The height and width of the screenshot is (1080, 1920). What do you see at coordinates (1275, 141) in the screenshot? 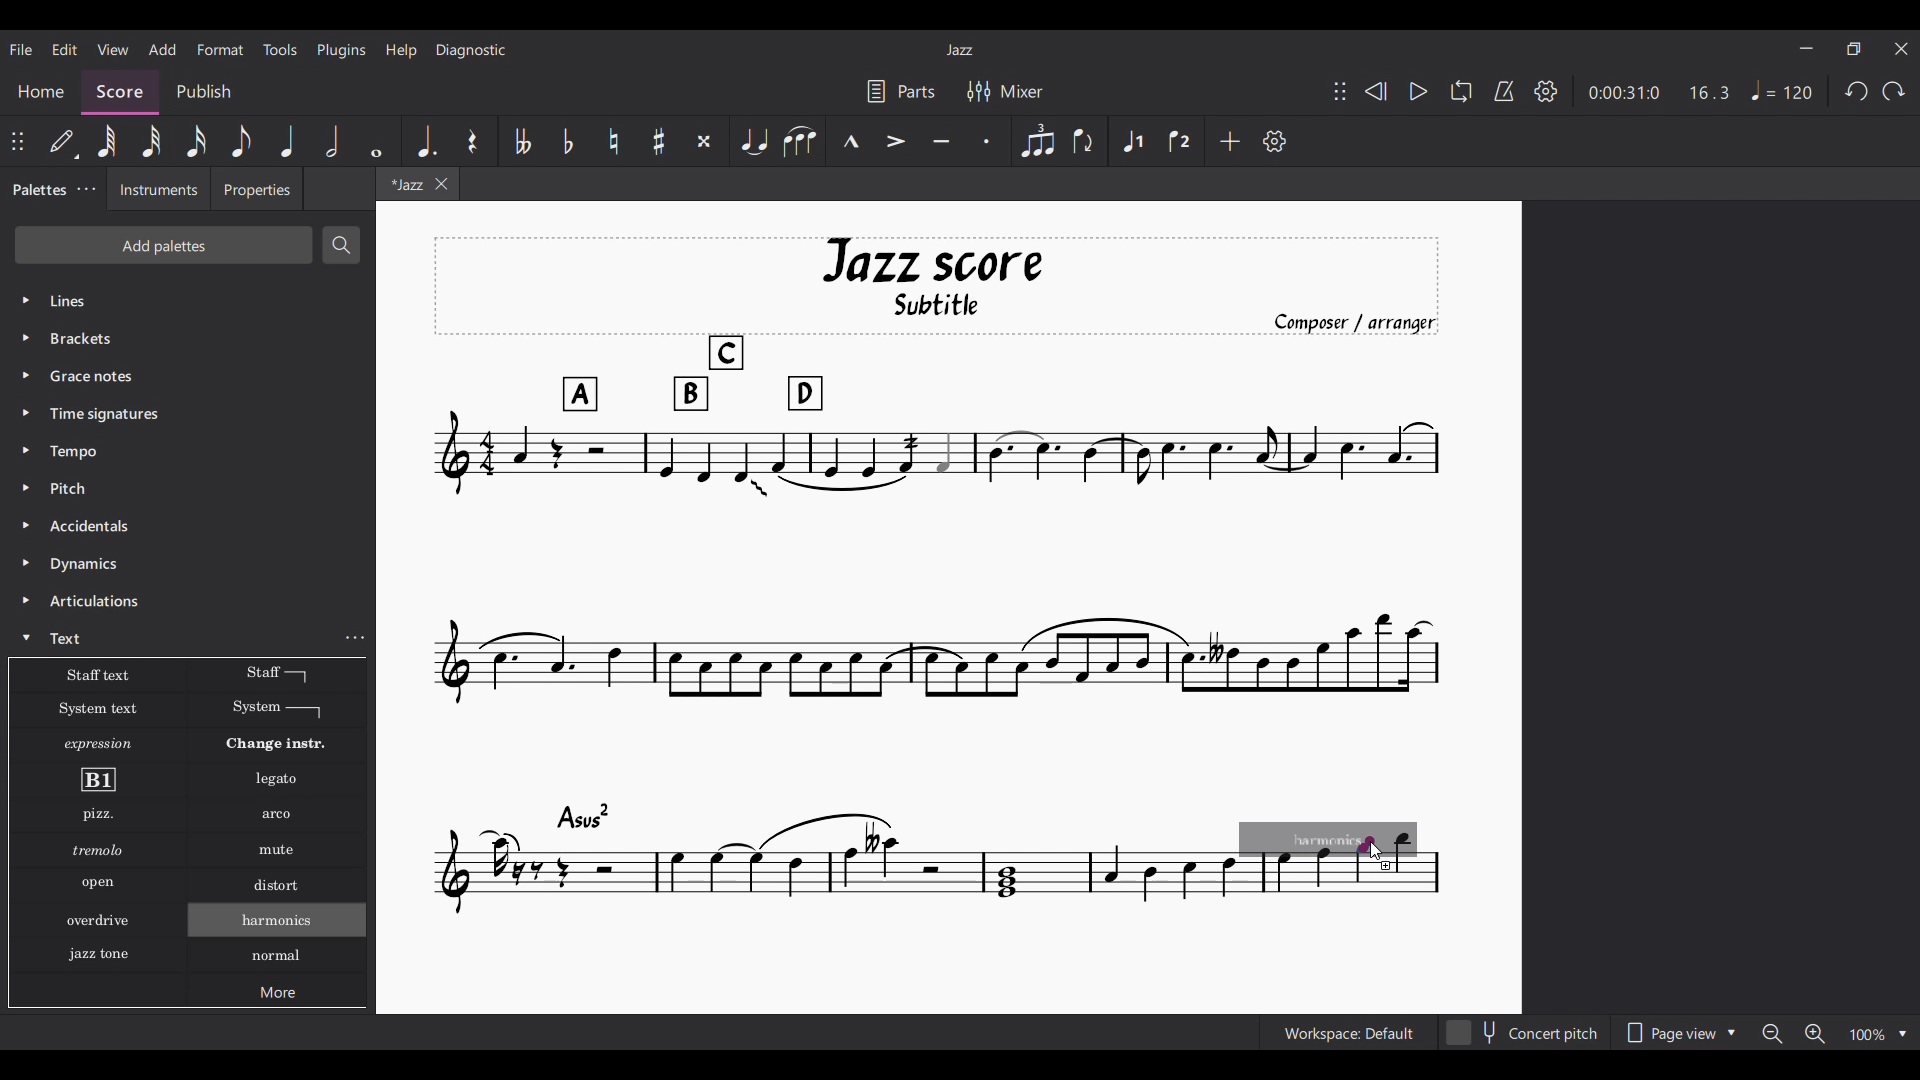
I see `Settings` at bounding box center [1275, 141].